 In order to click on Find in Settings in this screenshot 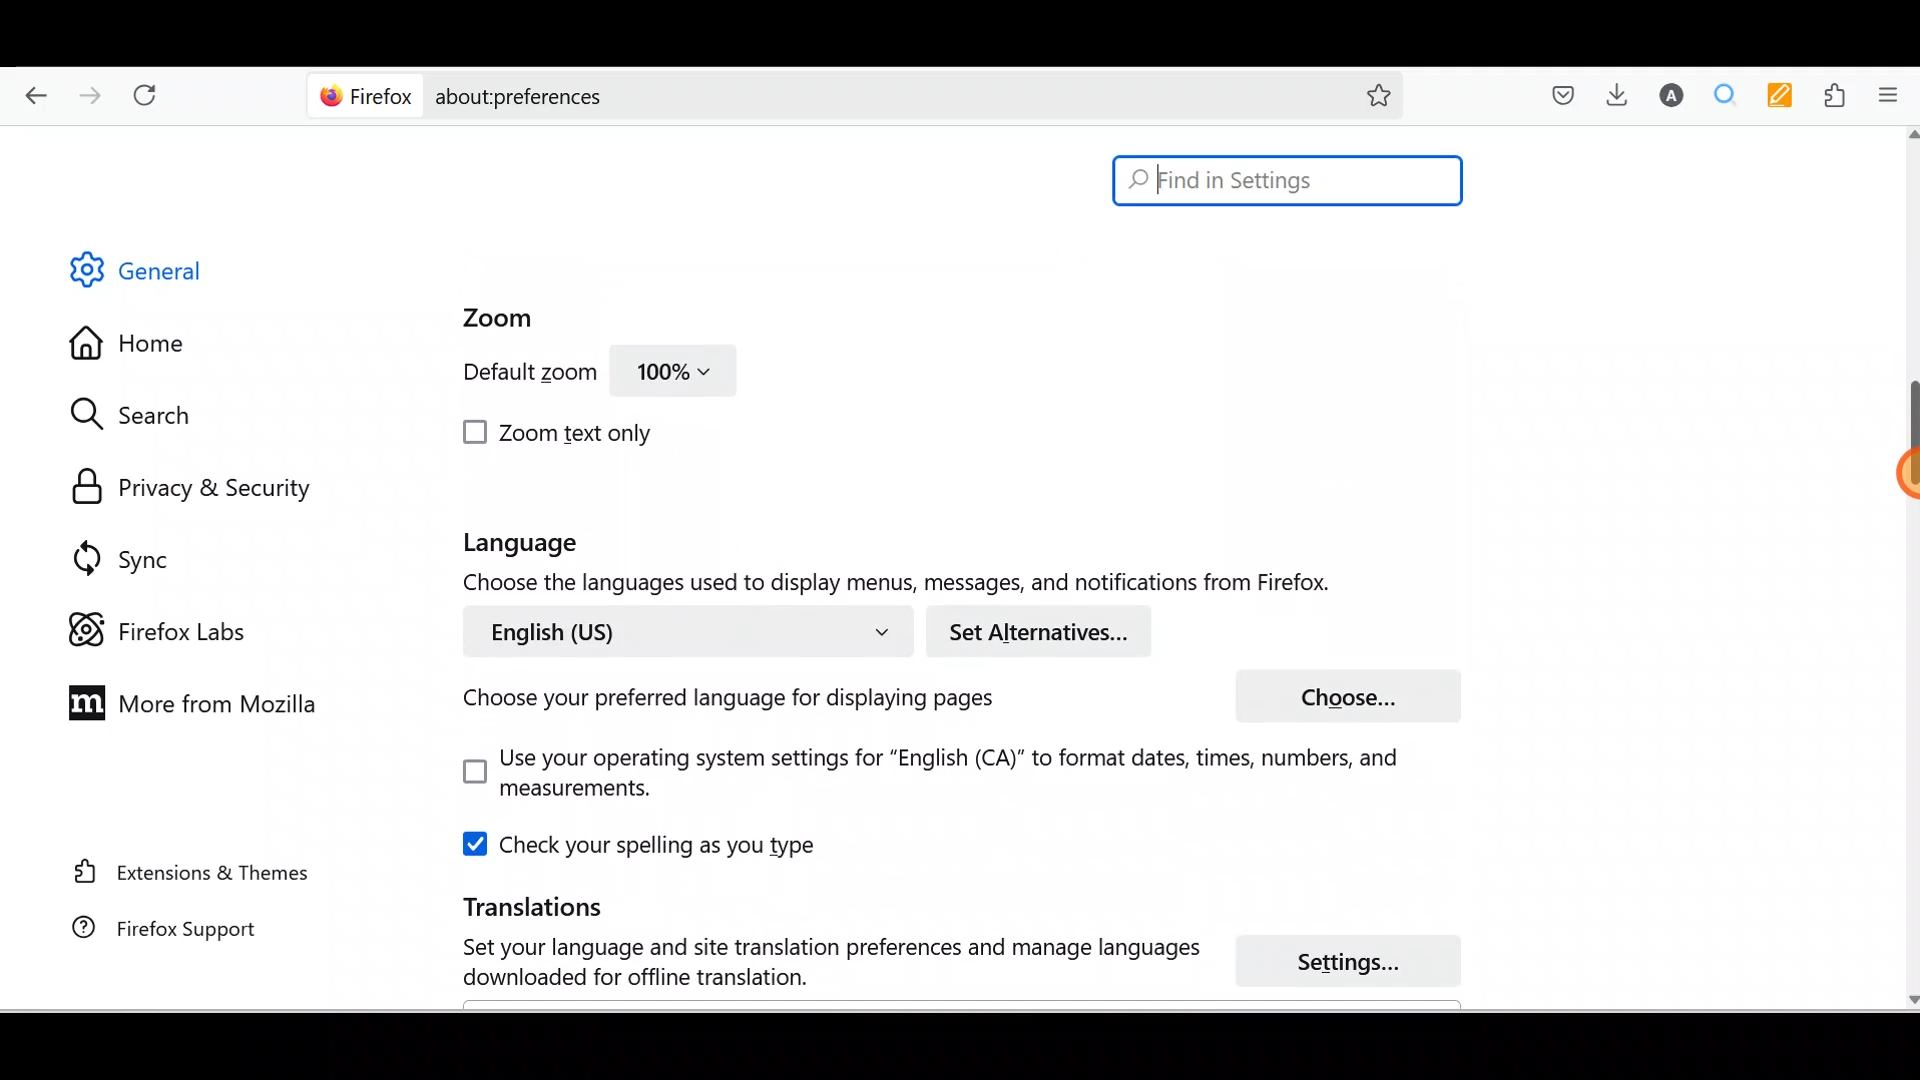, I will do `click(1288, 180)`.